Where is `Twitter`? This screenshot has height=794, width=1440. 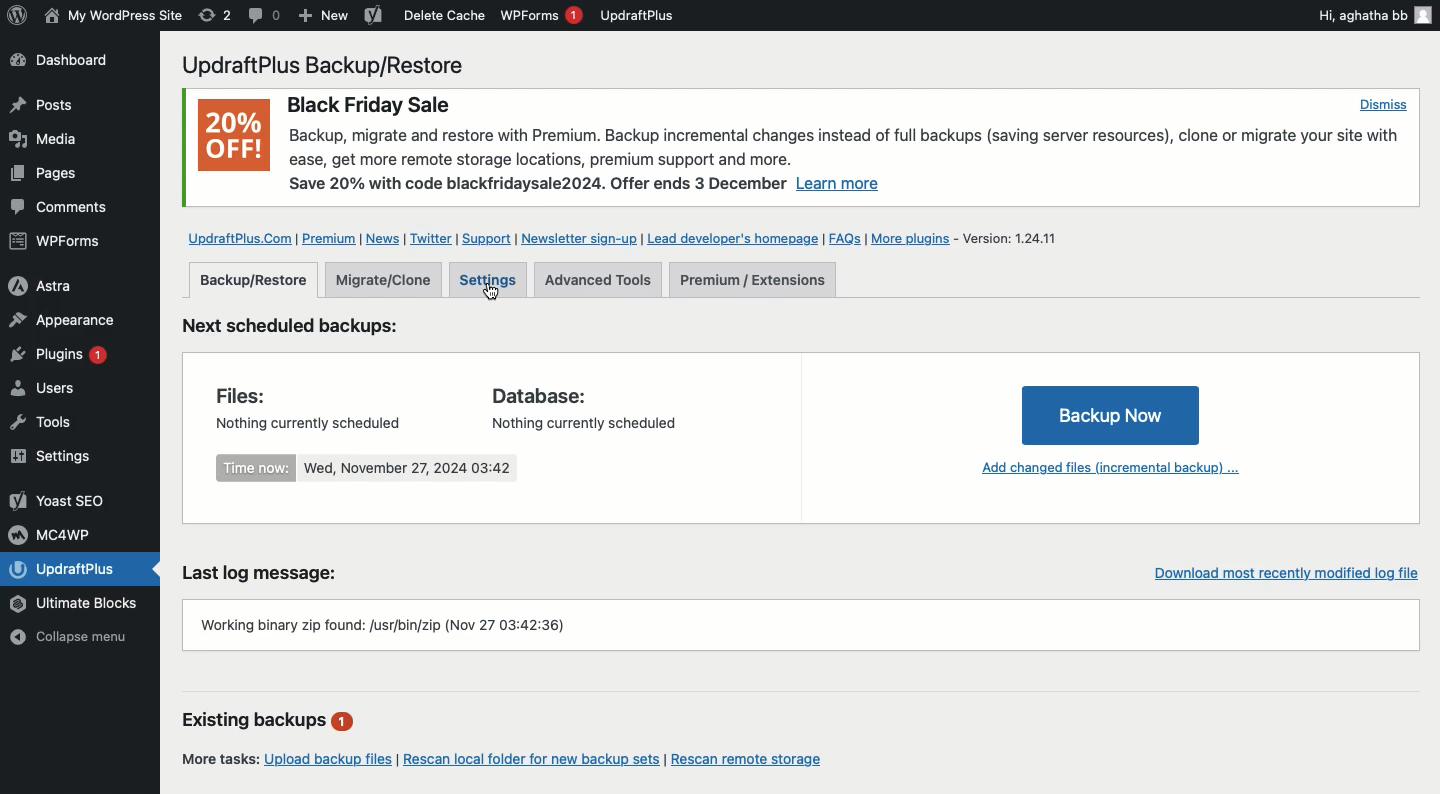
Twitter is located at coordinates (431, 239).